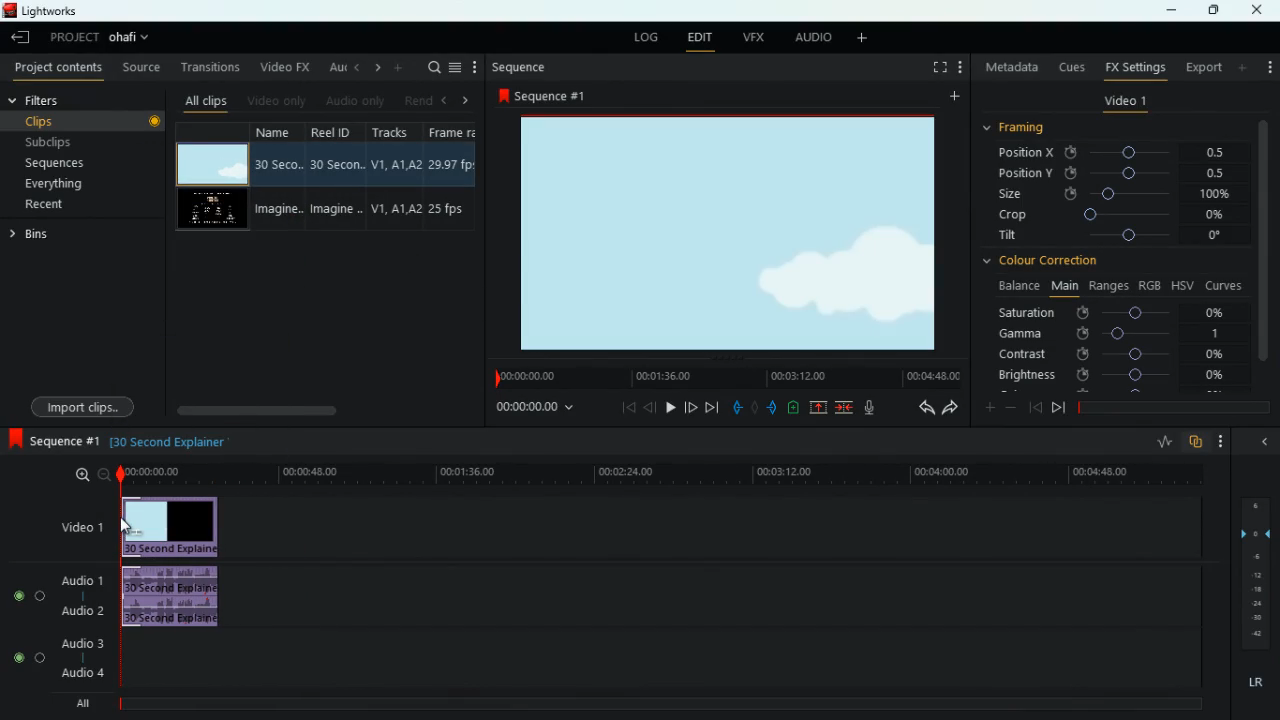 The height and width of the screenshot is (720, 1280). Describe the element at coordinates (1035, 408) in the screenshot. I see `back` at that location.